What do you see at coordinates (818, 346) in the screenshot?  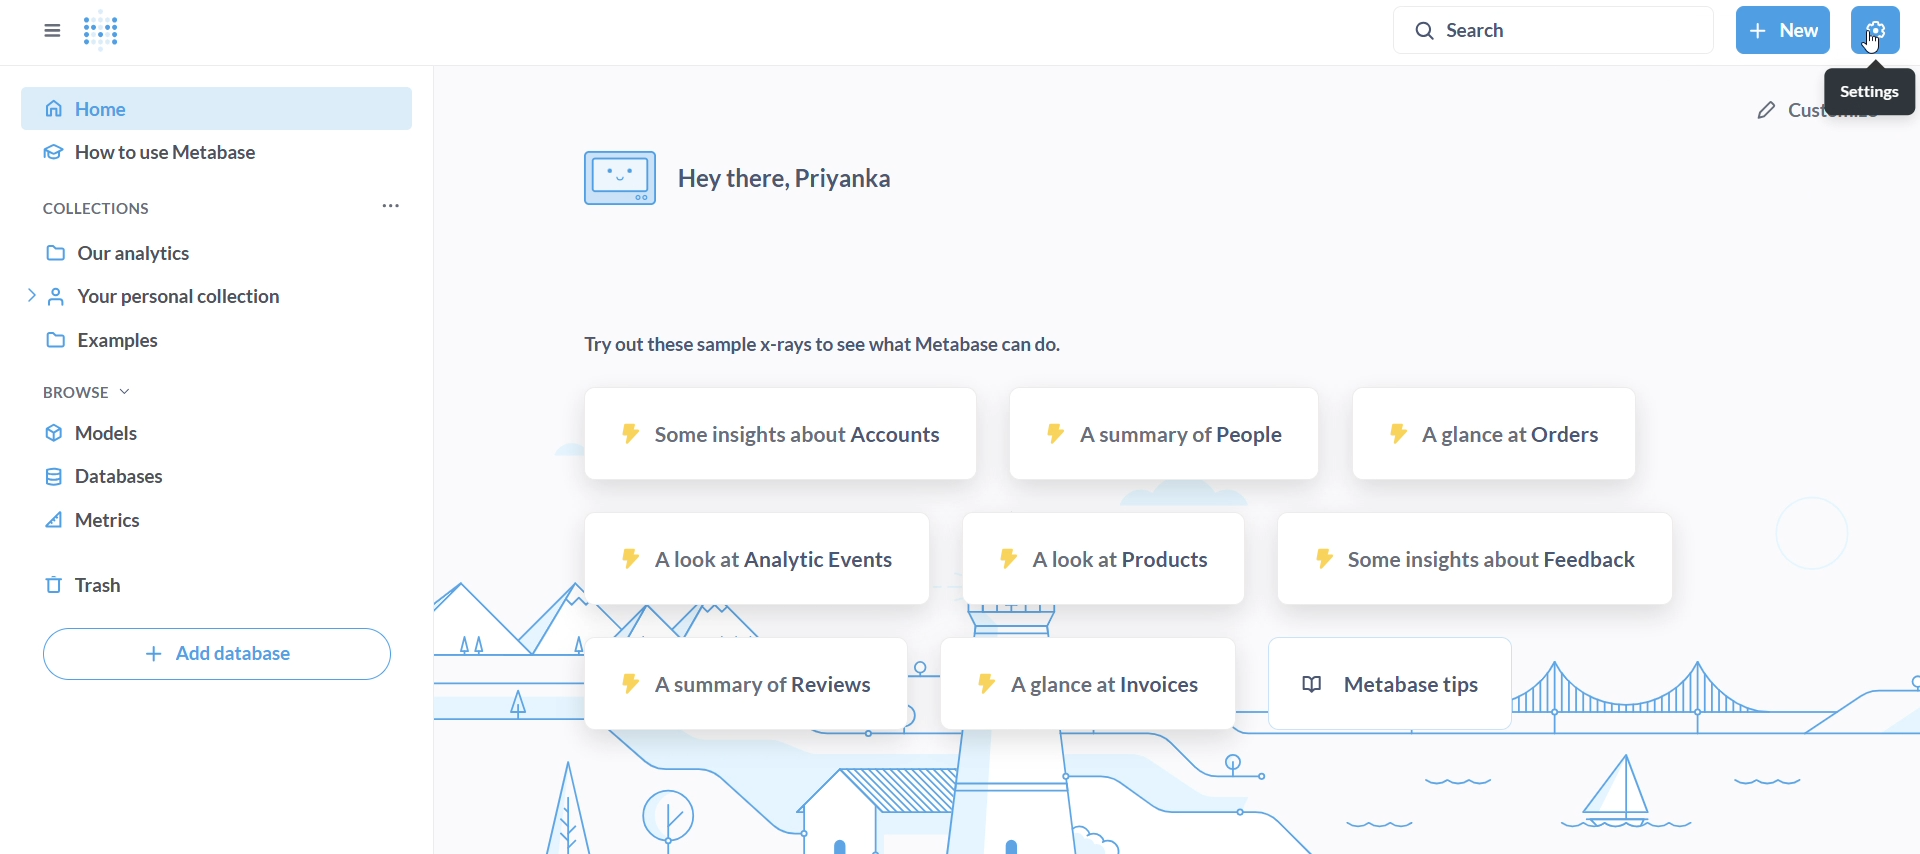 I see `try out these sample x-rays to see what metabase can do.` at bounding box center [818, 346].